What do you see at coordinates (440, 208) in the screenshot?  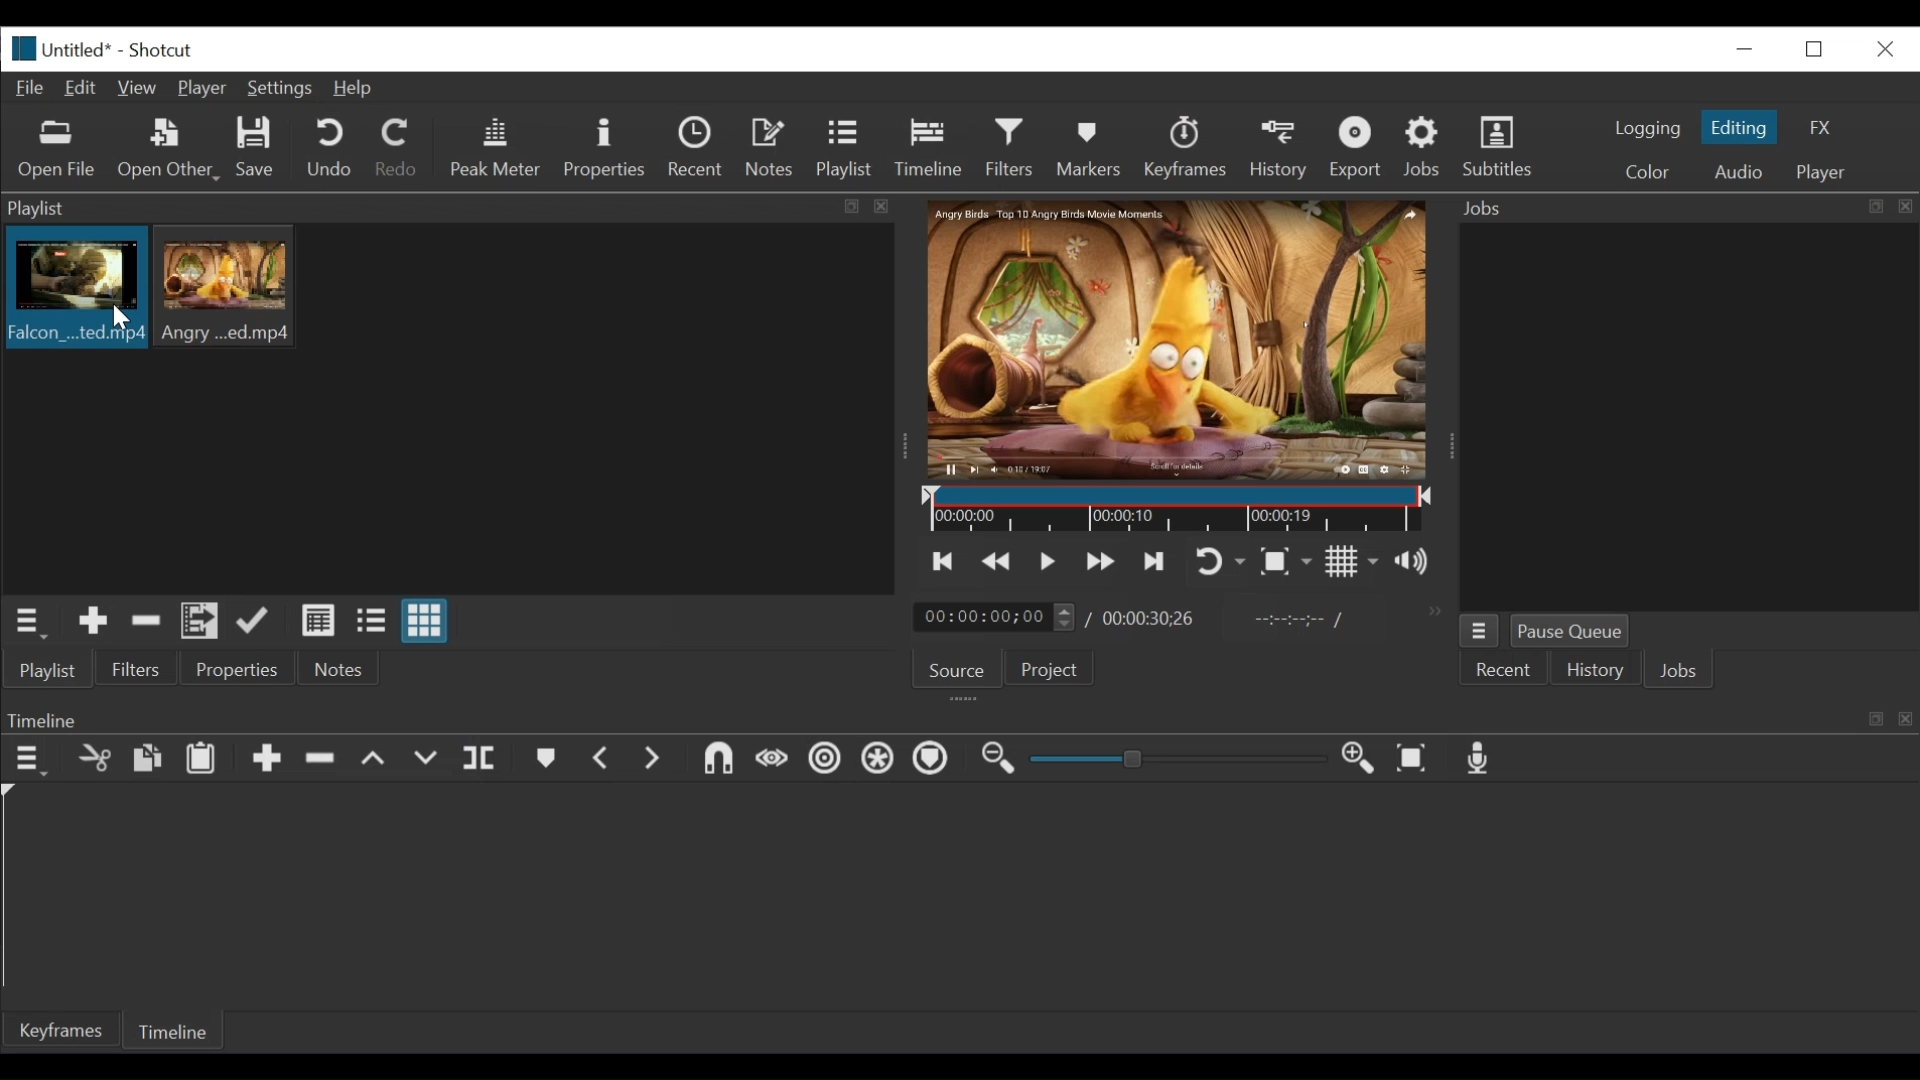 I see `playlist panel` at bounding box center [440, 208].